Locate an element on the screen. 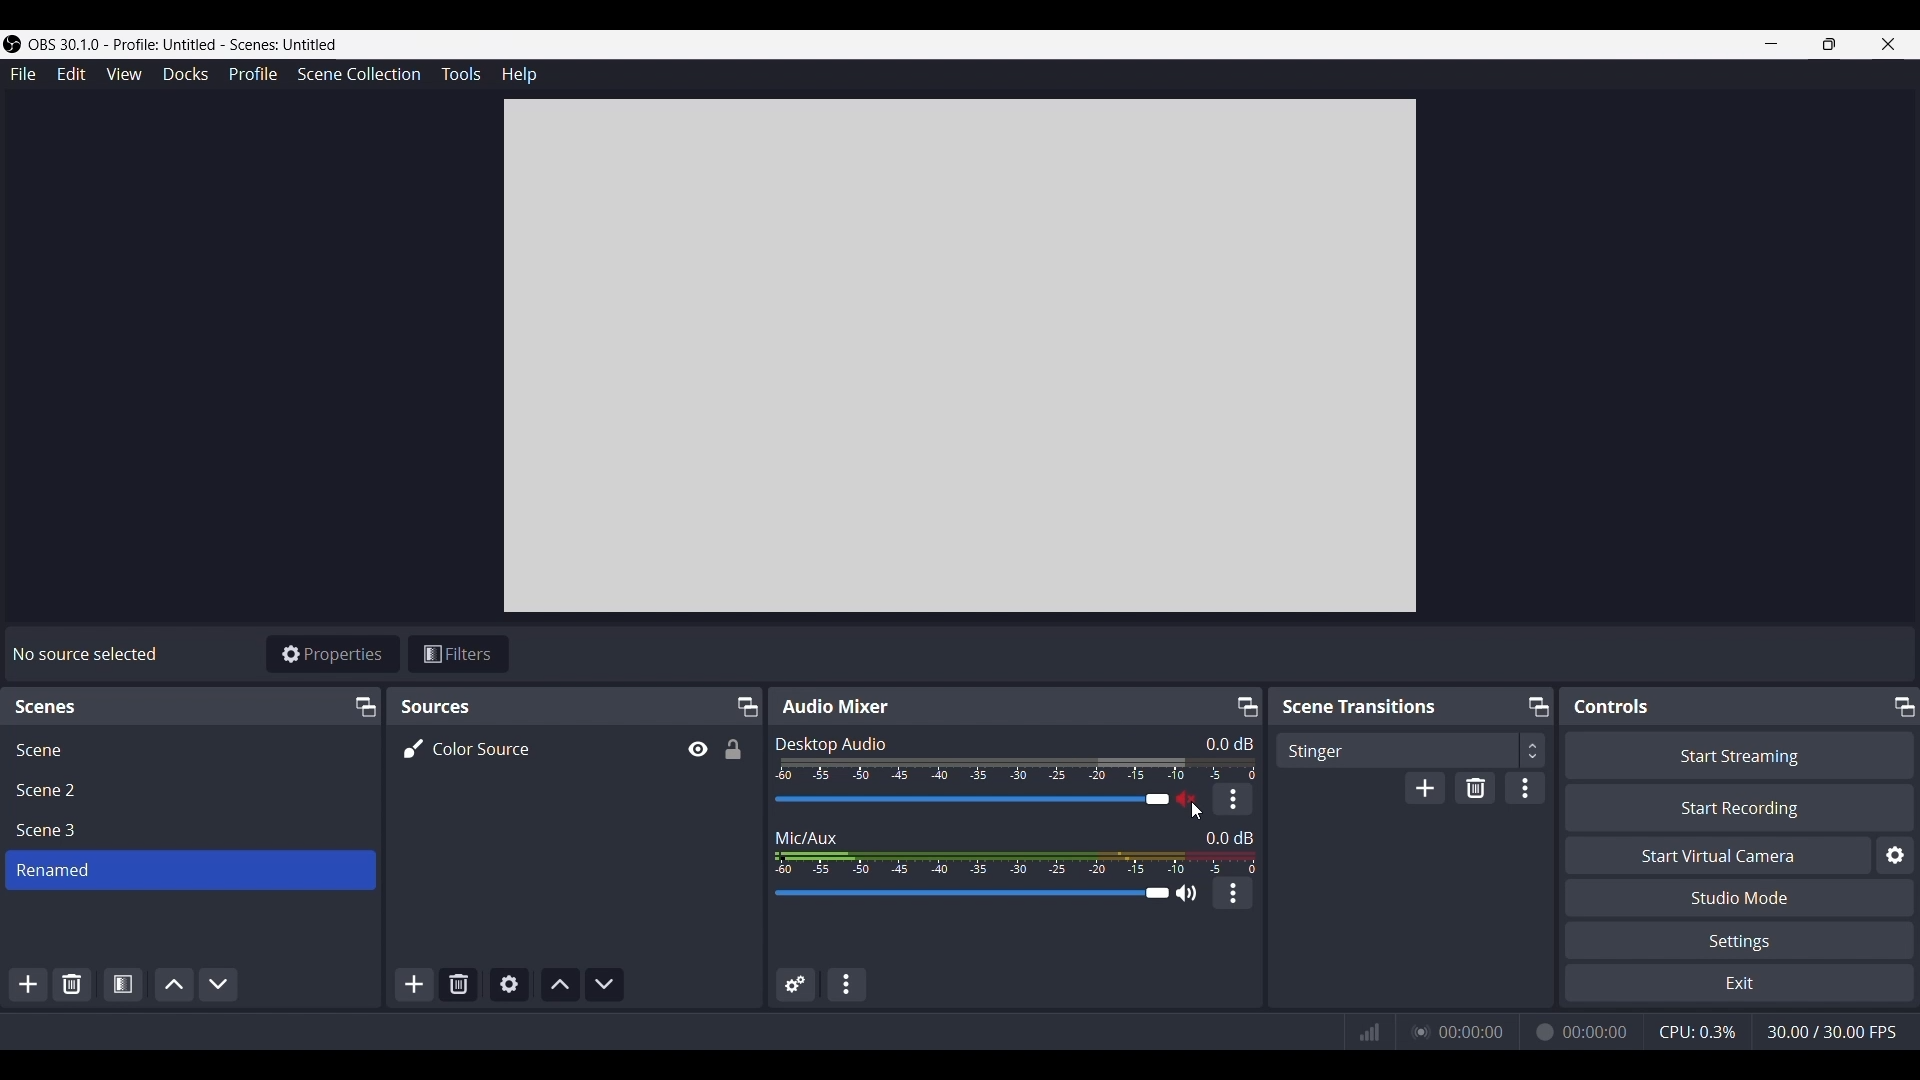  Float controls panel is located at coordinates (1904, 706).